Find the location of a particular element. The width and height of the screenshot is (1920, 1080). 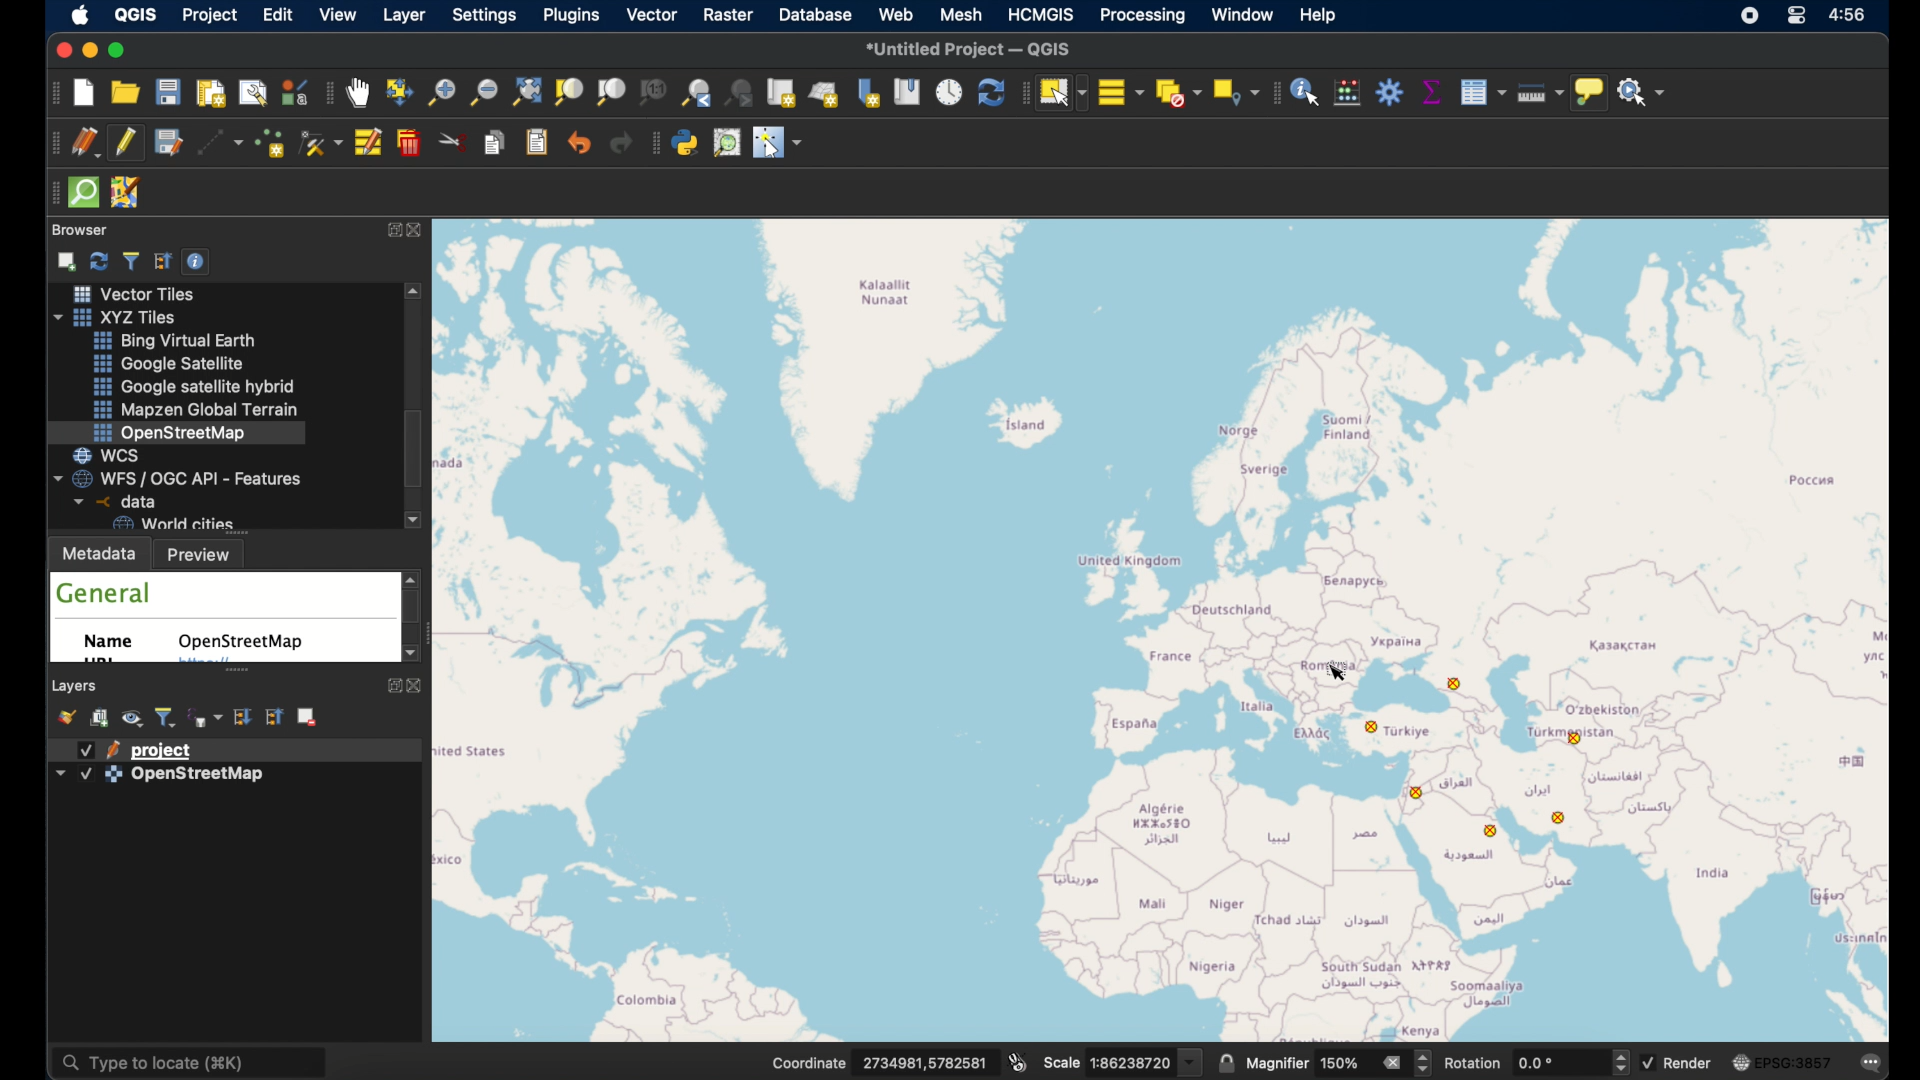

close is located at coordinates (59, 49).